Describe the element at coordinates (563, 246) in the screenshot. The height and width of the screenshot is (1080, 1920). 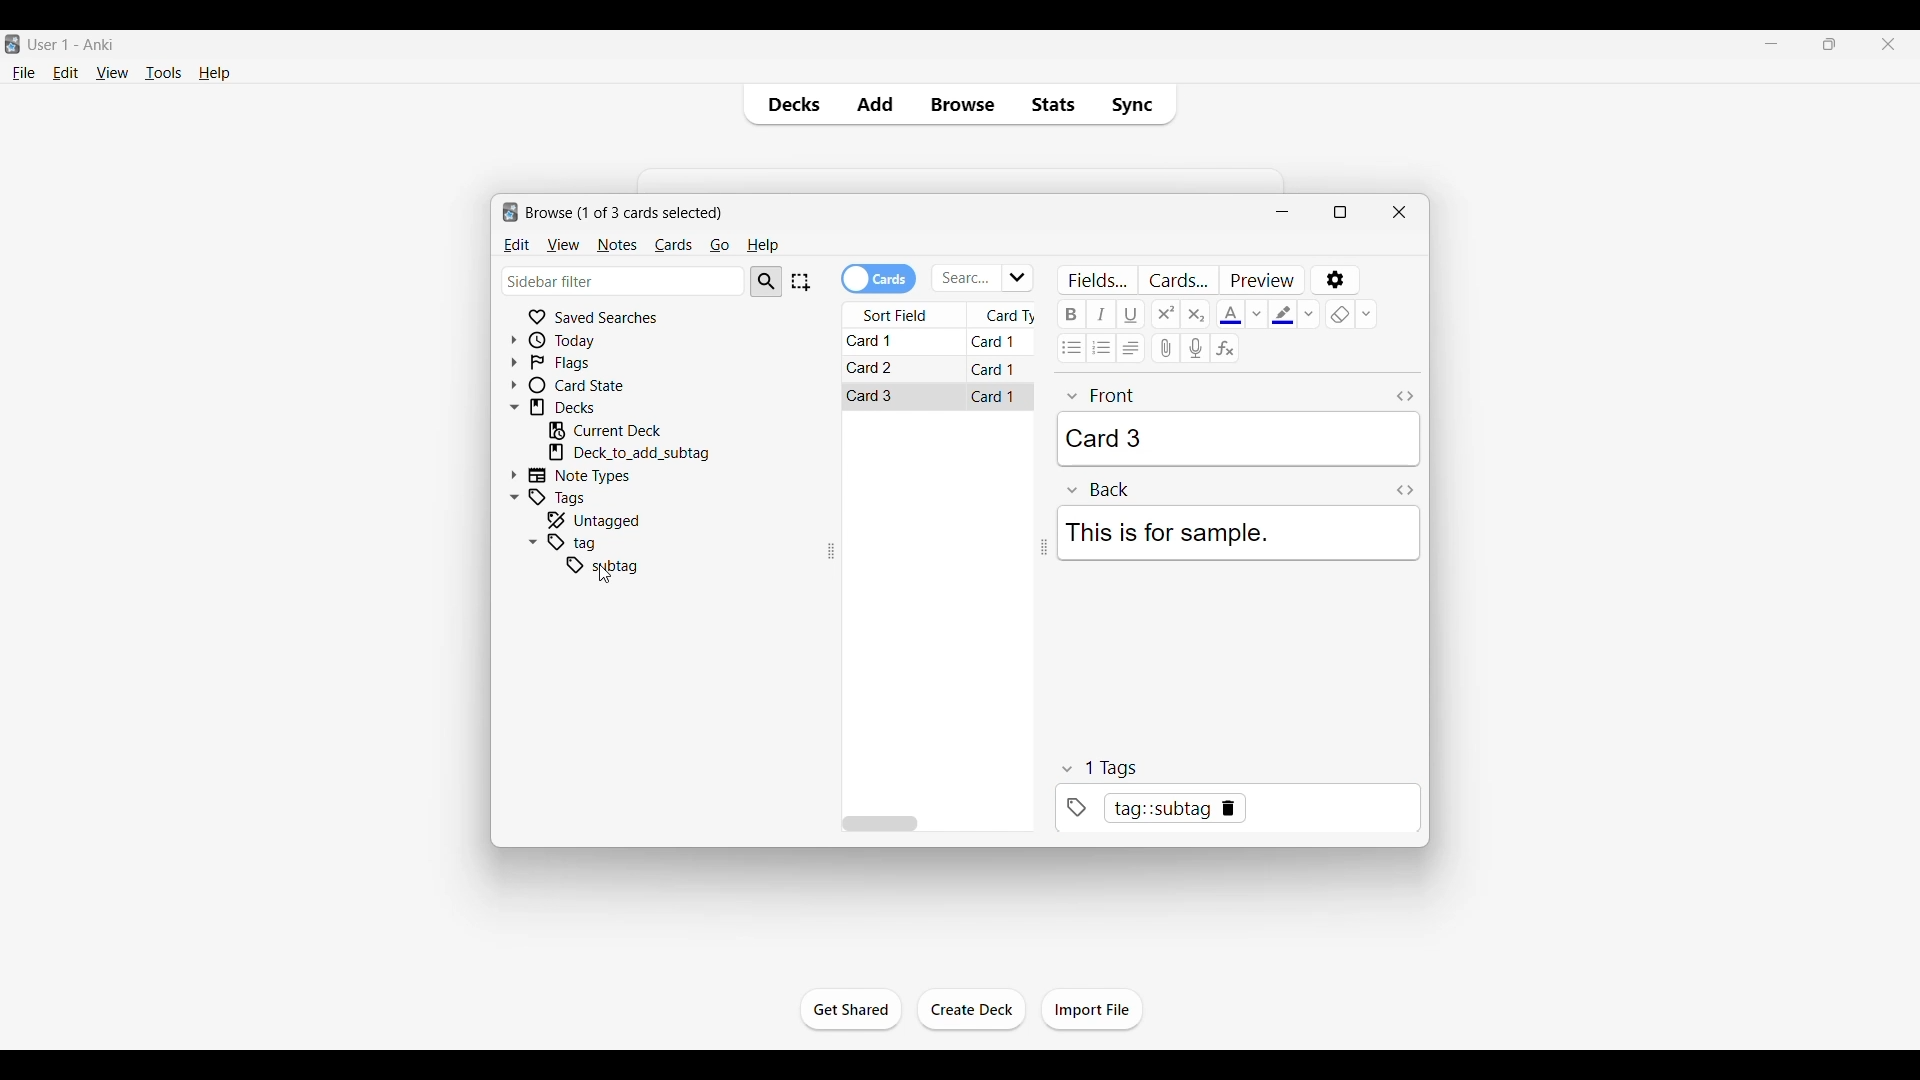
I see `View menu` at that location.